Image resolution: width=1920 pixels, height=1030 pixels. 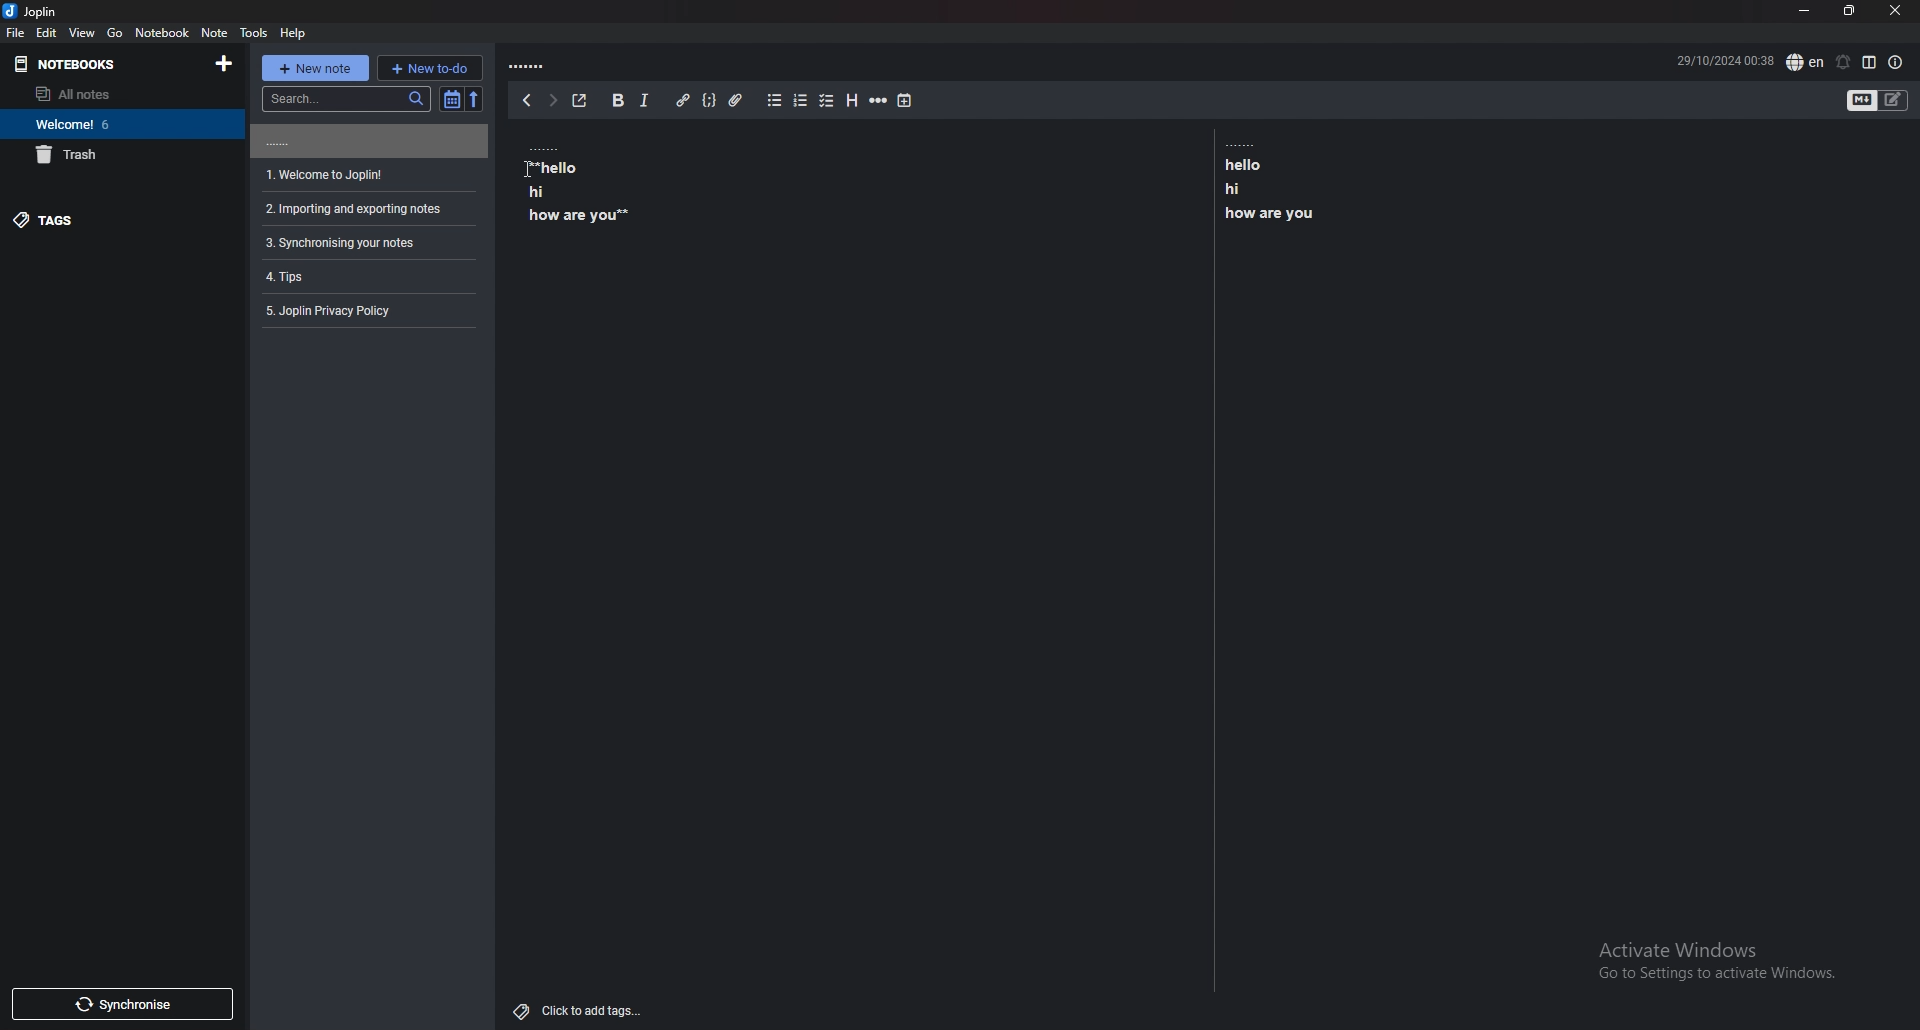 I want to click on close, so click(x=1896, y=10).